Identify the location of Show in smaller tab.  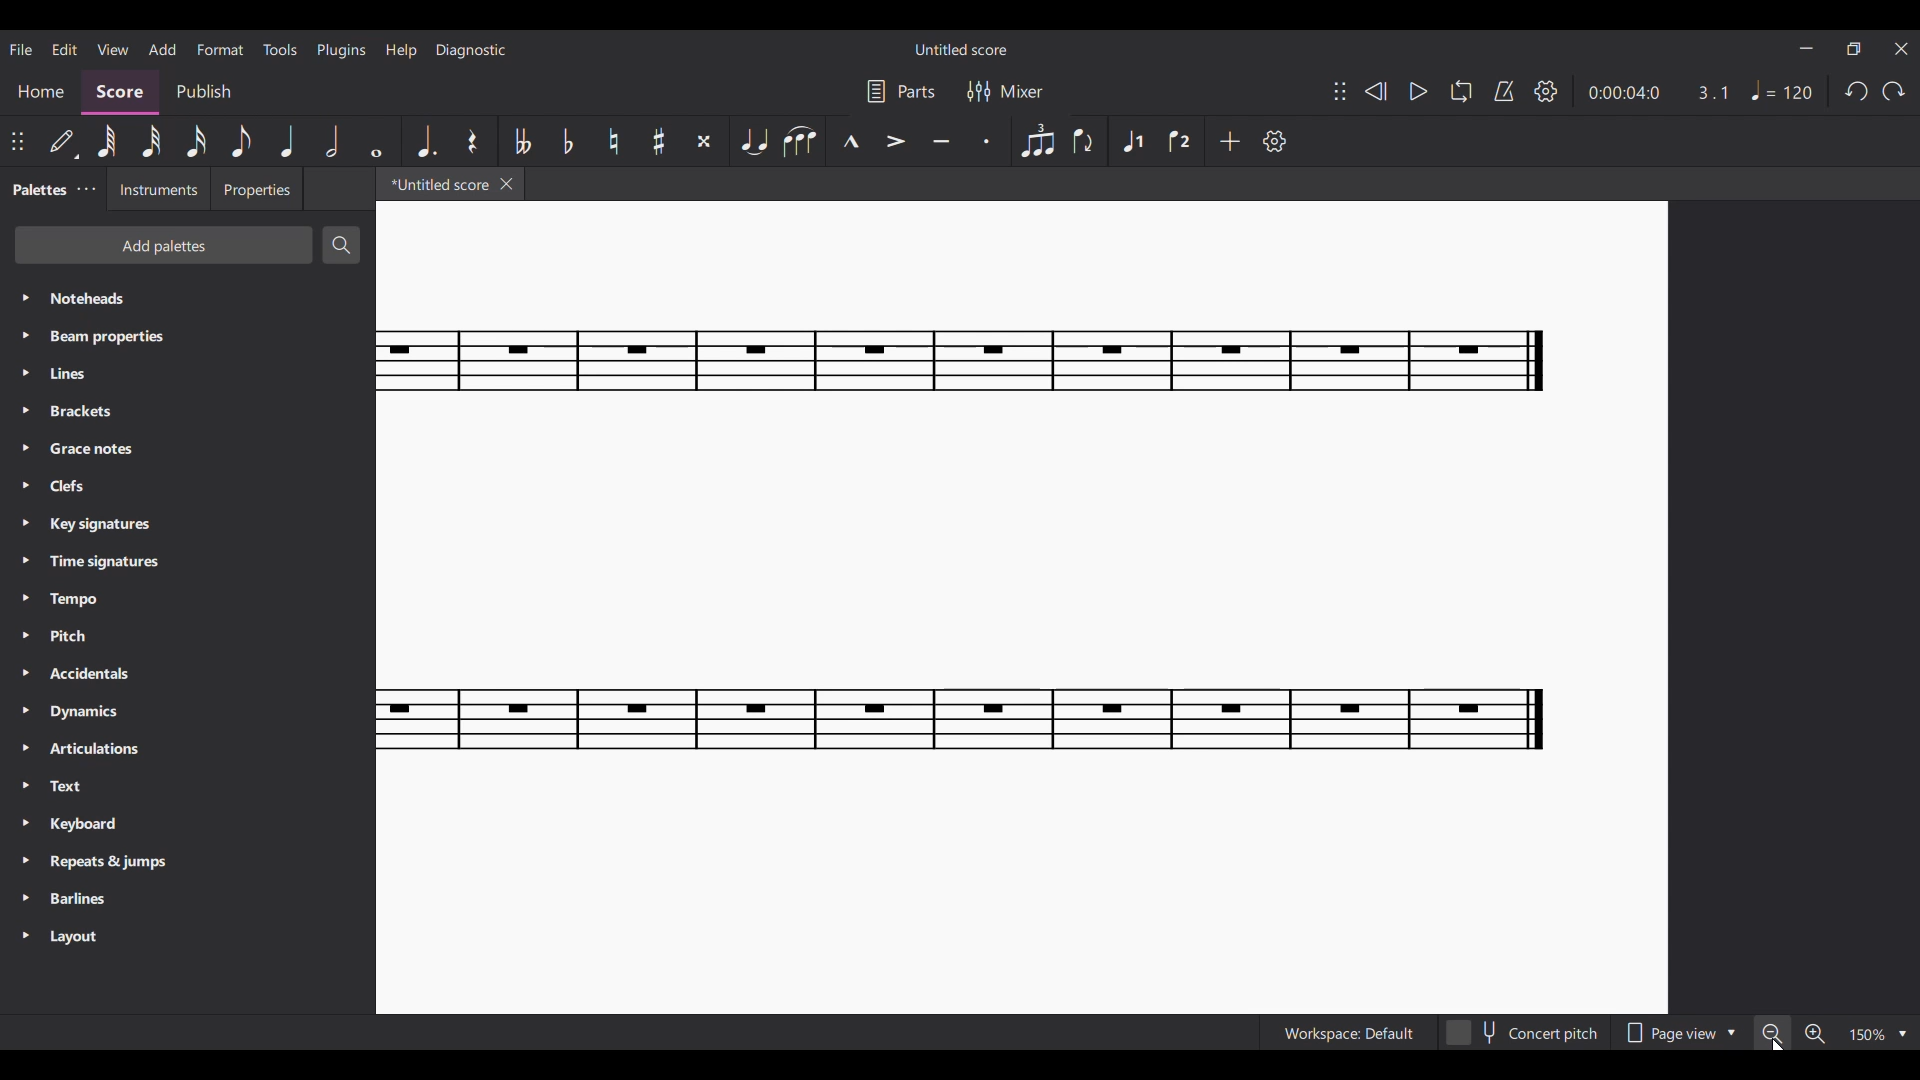
(1854, 49).